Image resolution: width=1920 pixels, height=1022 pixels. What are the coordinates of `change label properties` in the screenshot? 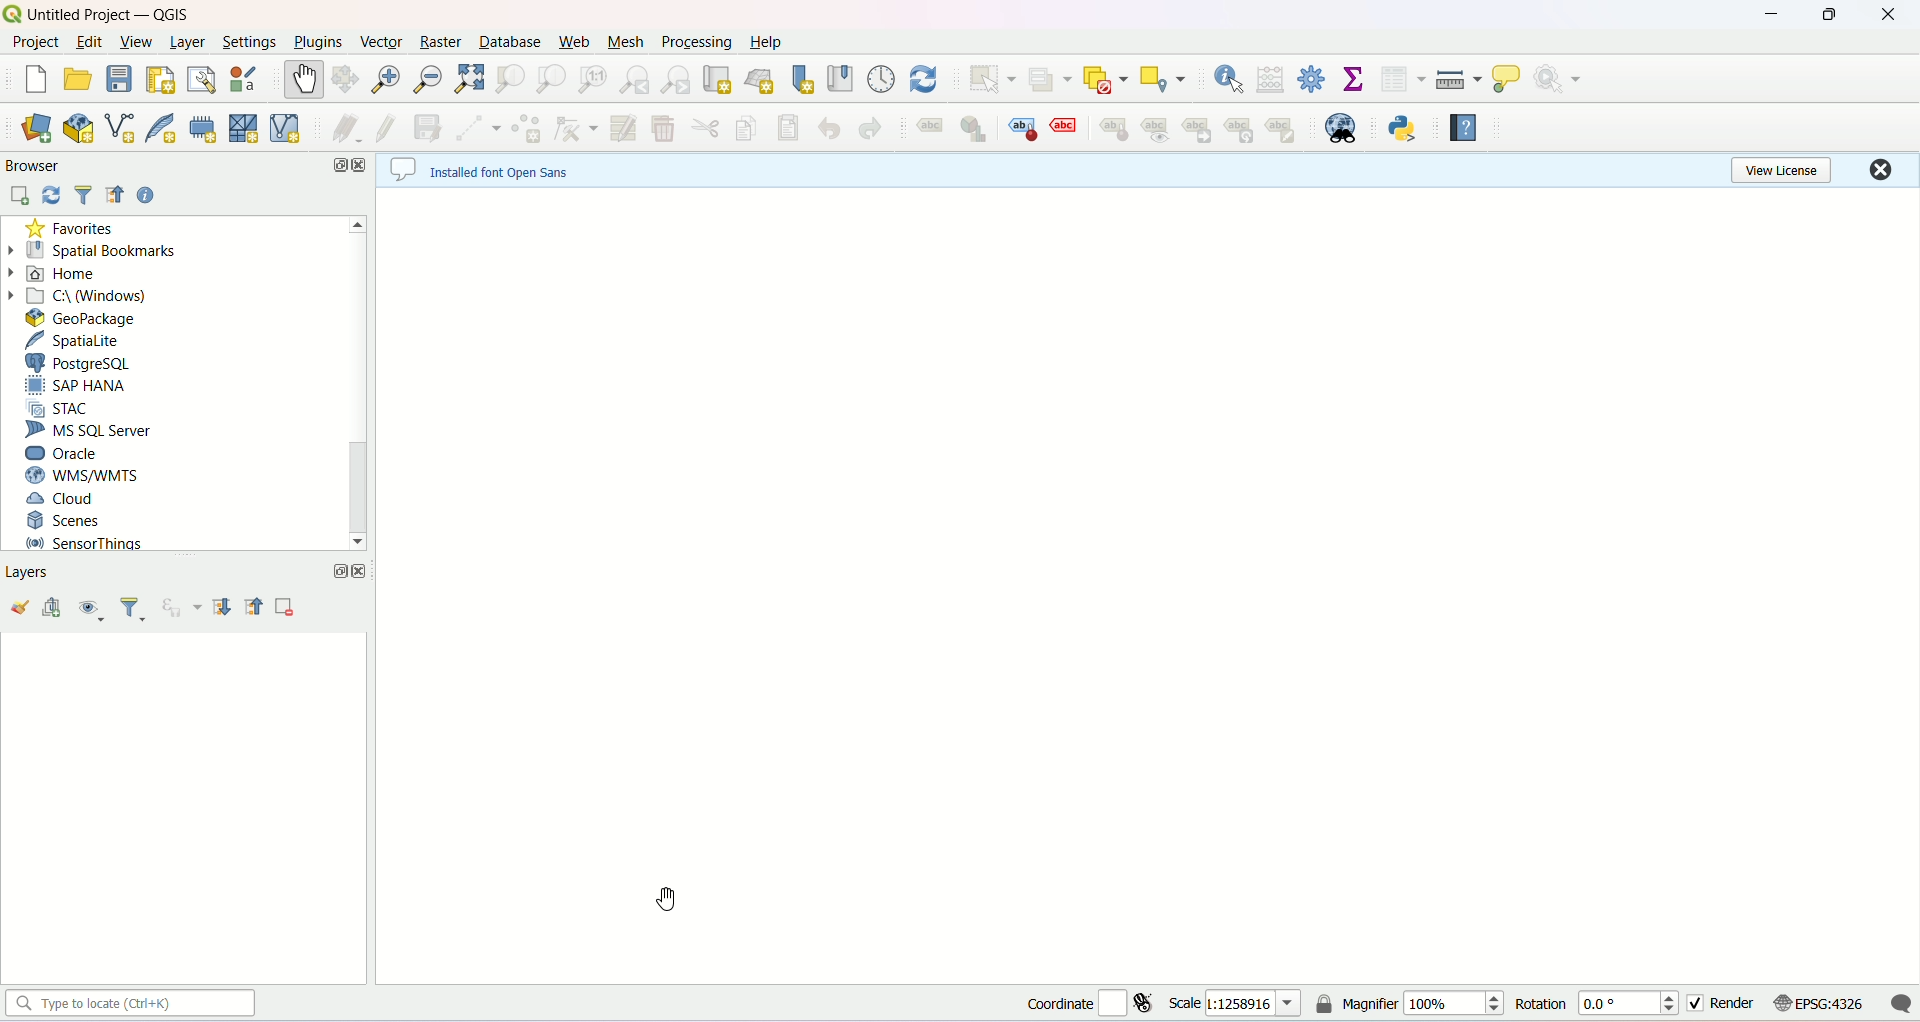 It's located at (1280, 128).